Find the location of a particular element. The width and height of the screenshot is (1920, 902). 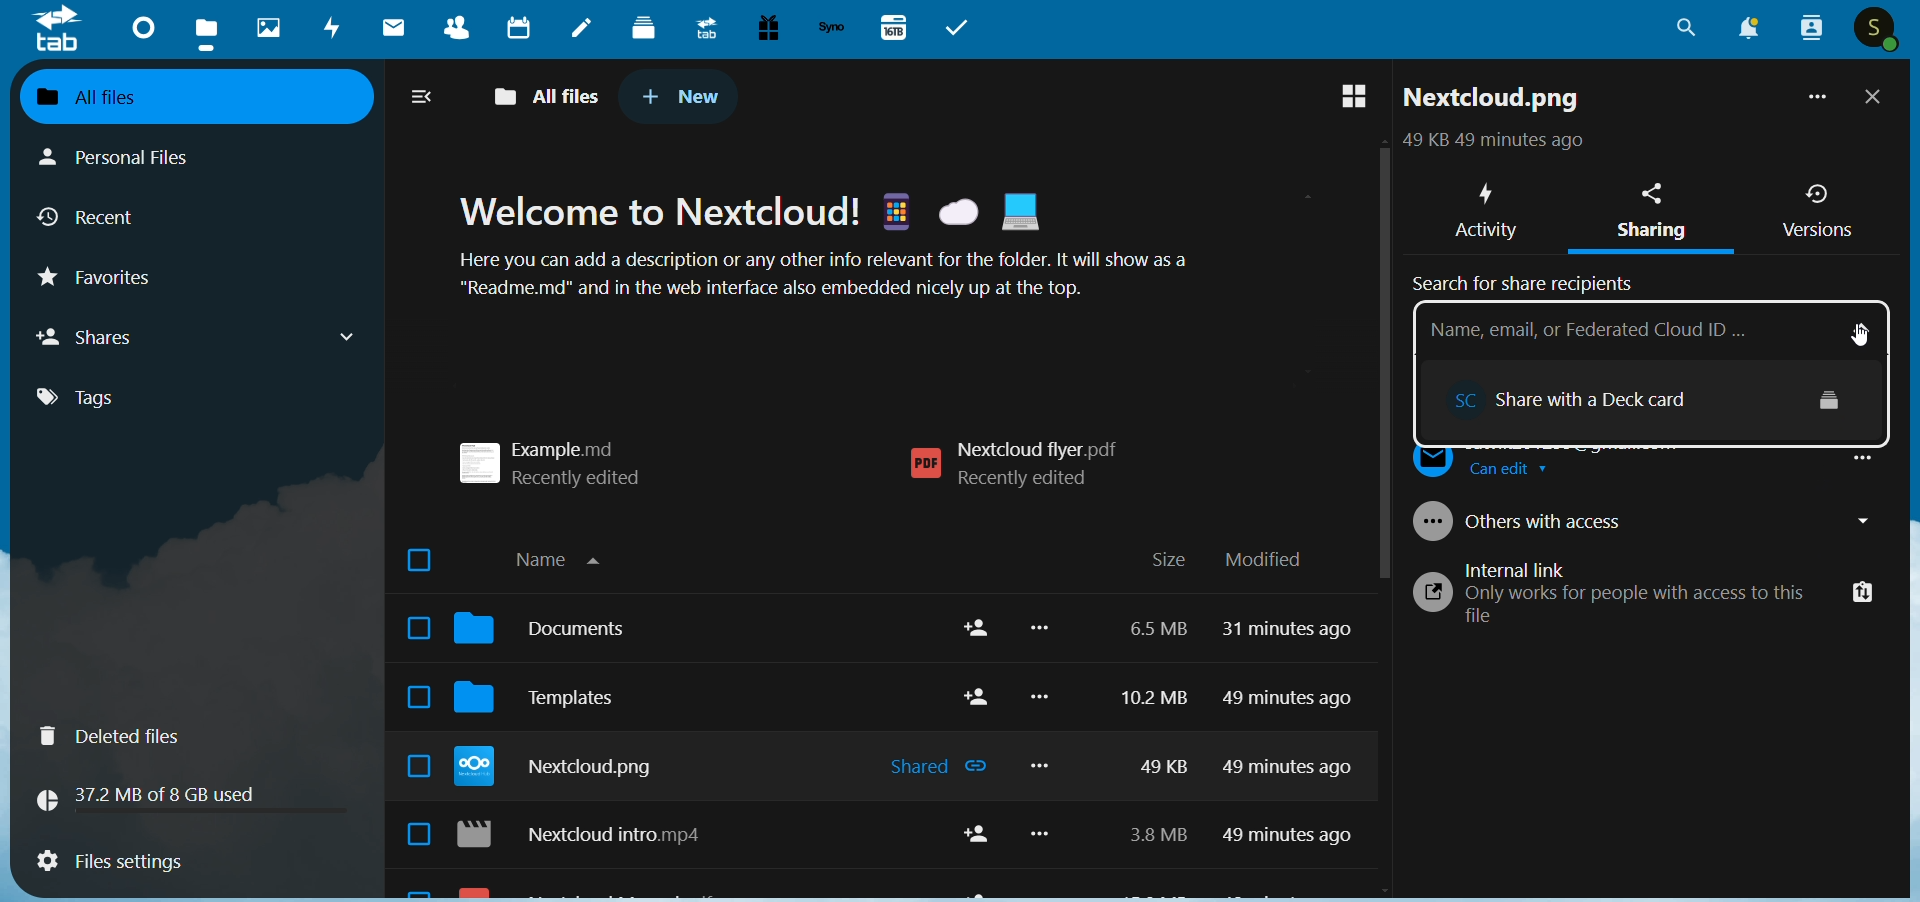

templates is located at coordinates (553, 704).